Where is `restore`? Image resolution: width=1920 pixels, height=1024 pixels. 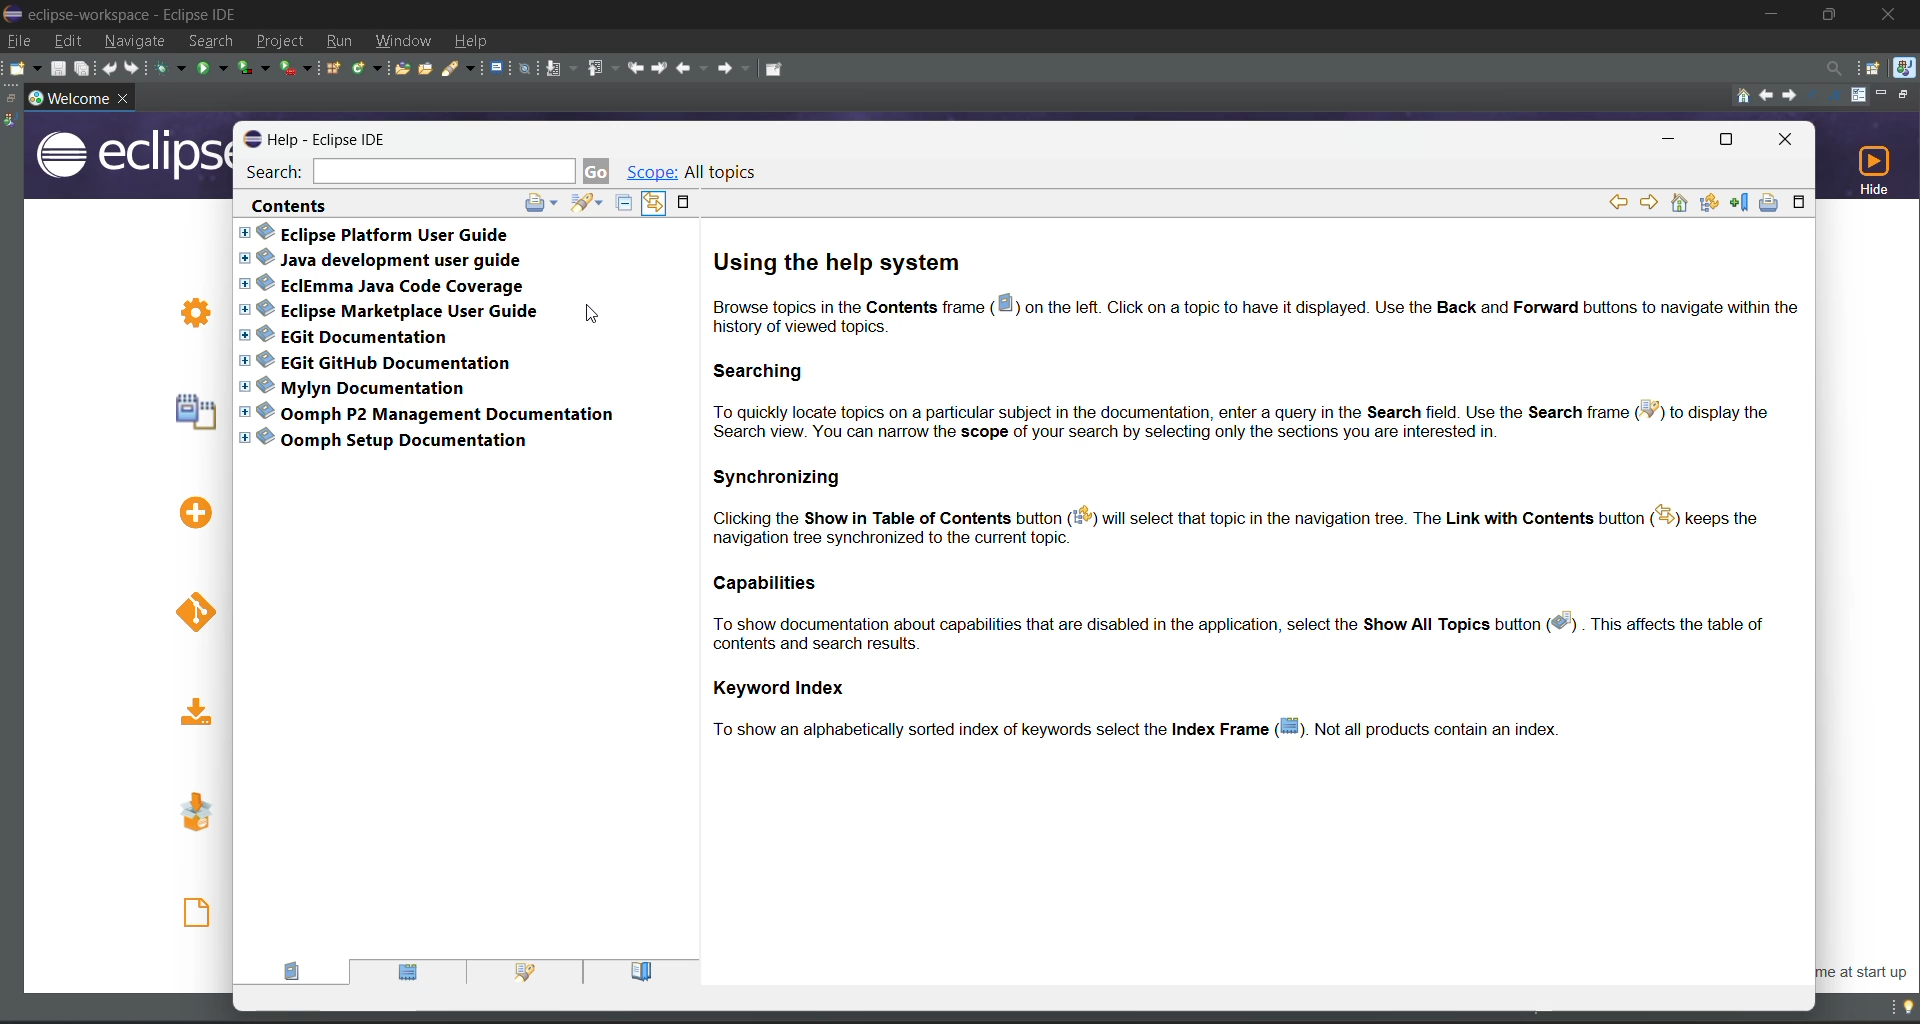
restore is located at coordinates (1907, 97).